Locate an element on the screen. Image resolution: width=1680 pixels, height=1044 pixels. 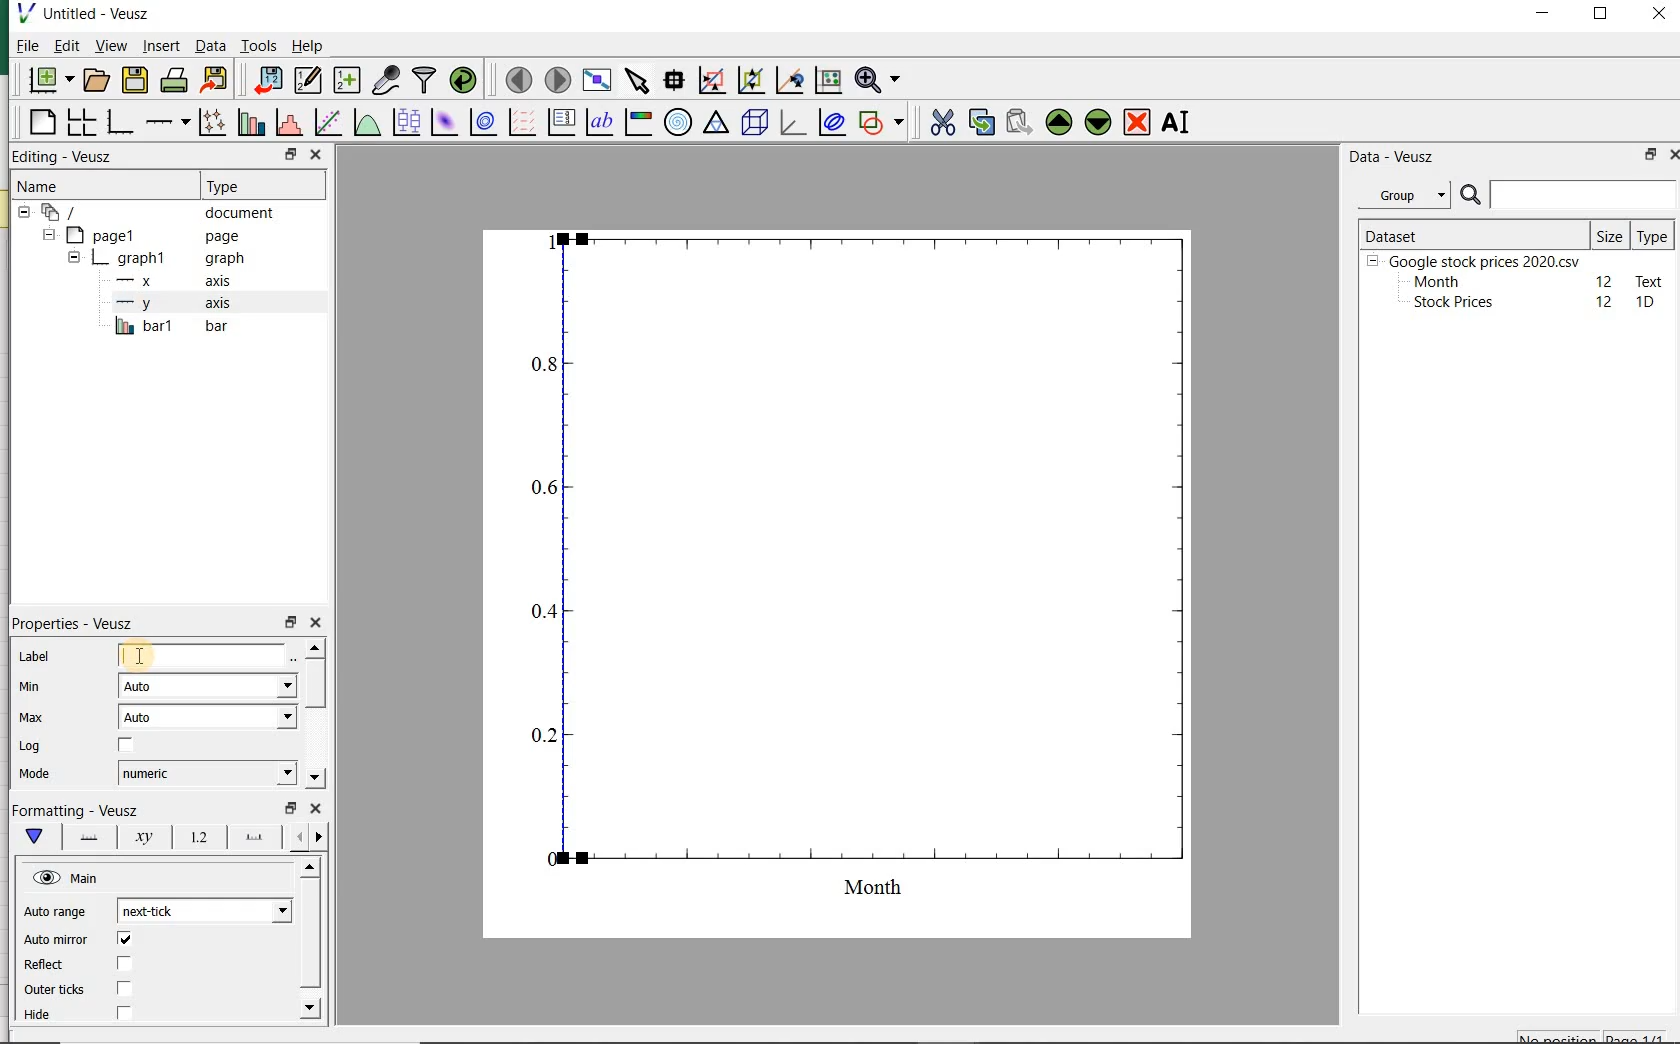
ternary graph is located at coordinates (715, 124).